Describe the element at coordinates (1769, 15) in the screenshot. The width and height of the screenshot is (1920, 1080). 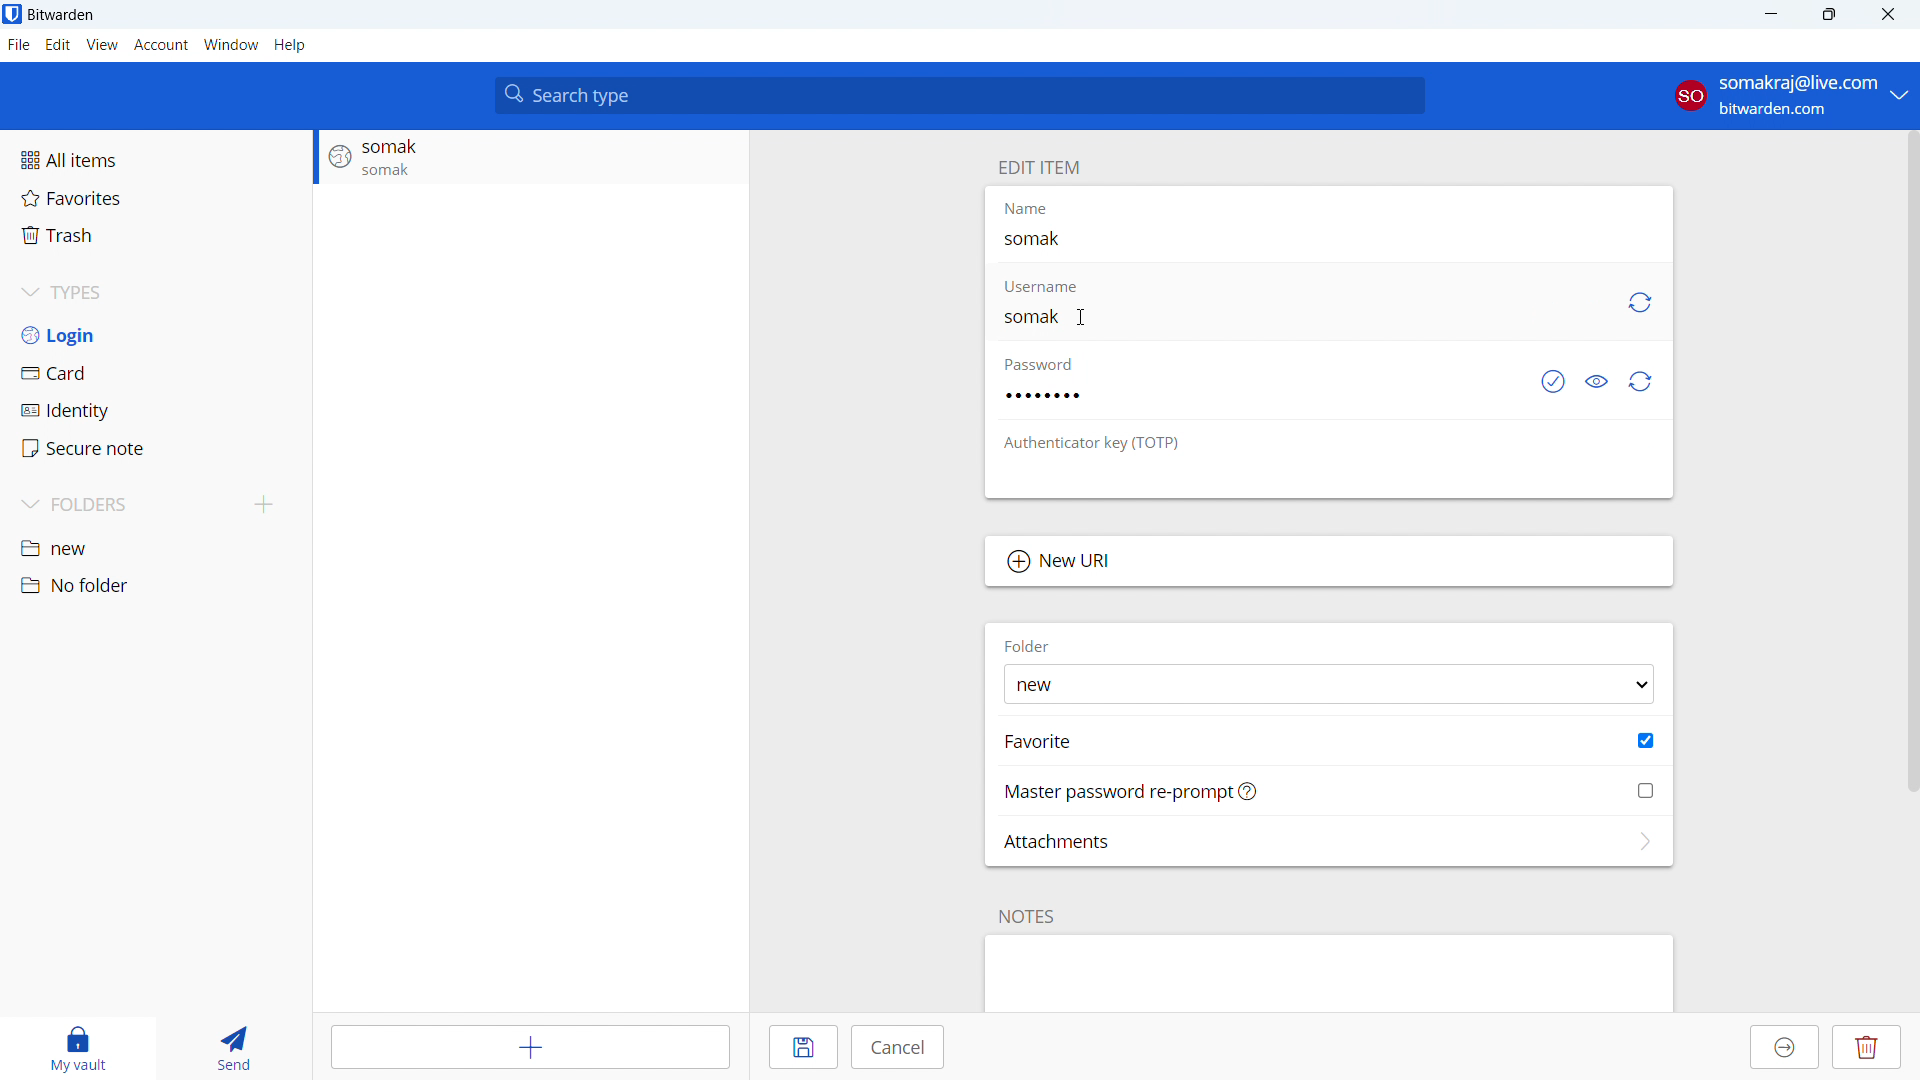
I see `minimize` at that location.